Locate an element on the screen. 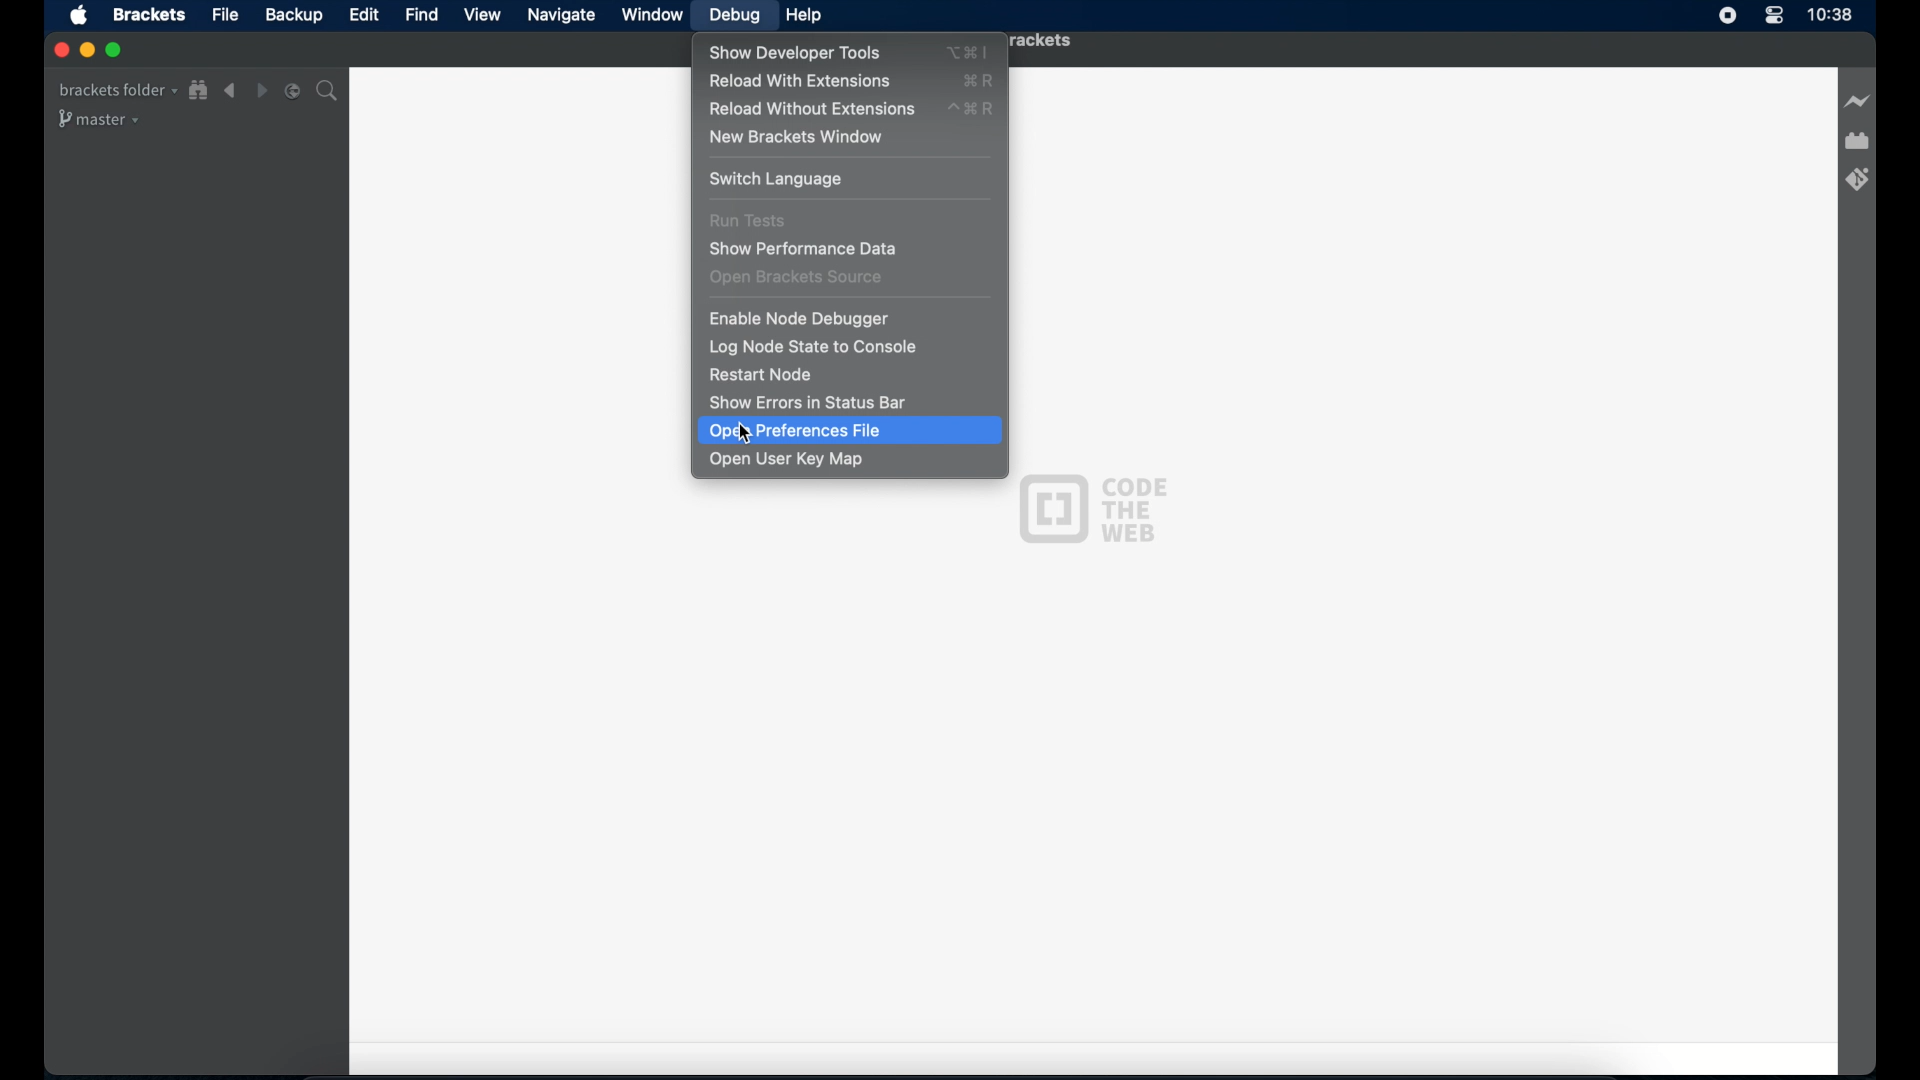  navigate forward is located at coordinates (261, 91).